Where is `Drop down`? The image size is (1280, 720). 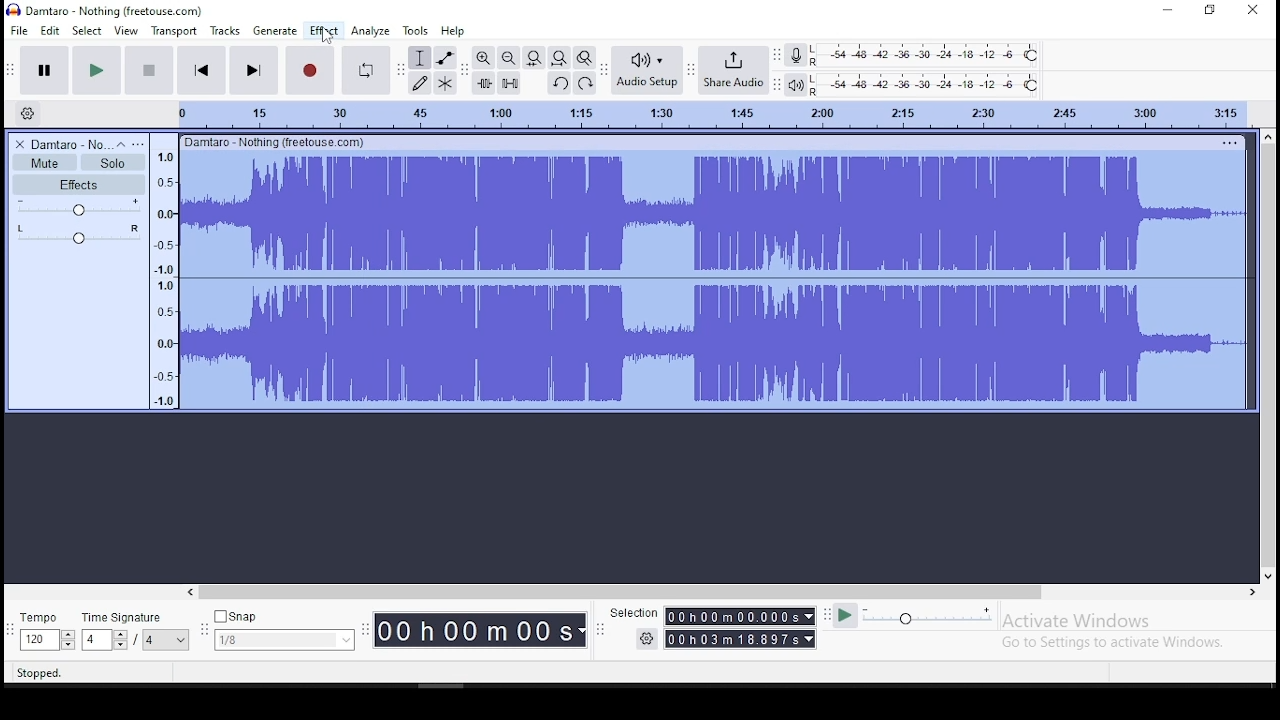
Drop down is located at coordinates (178, 640).